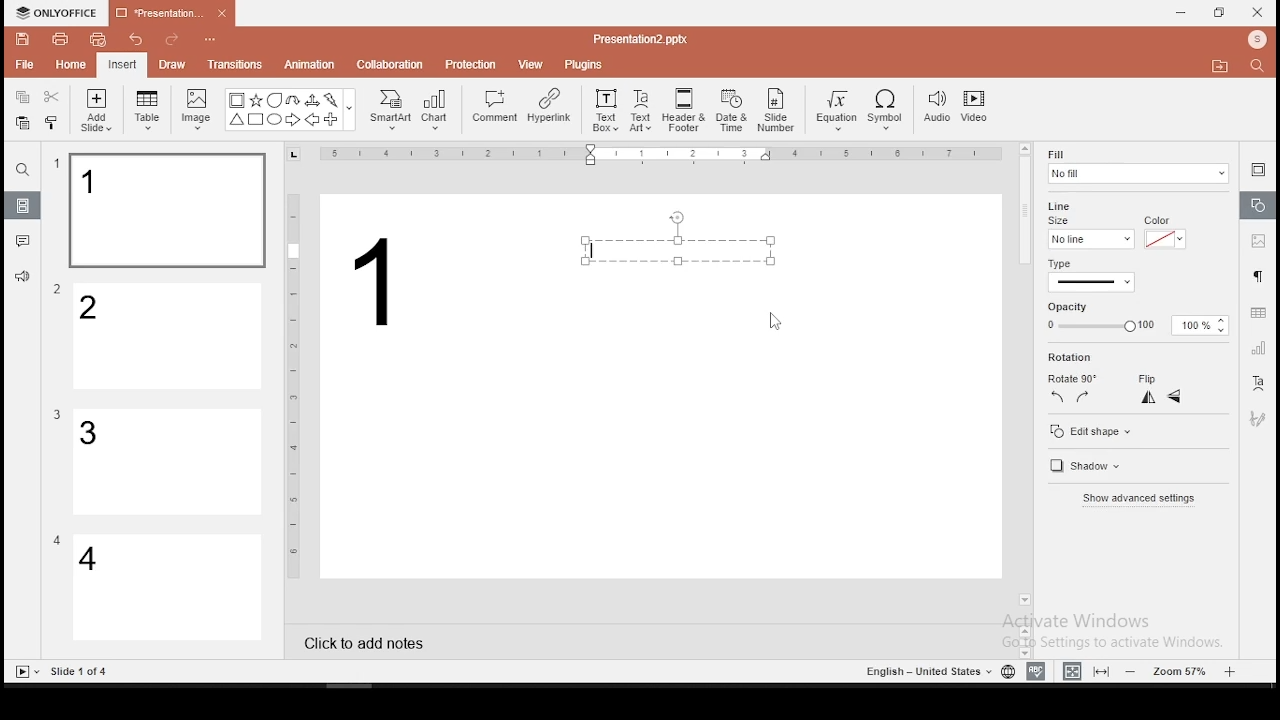  I want to click on rotation, so click(1103, 358).